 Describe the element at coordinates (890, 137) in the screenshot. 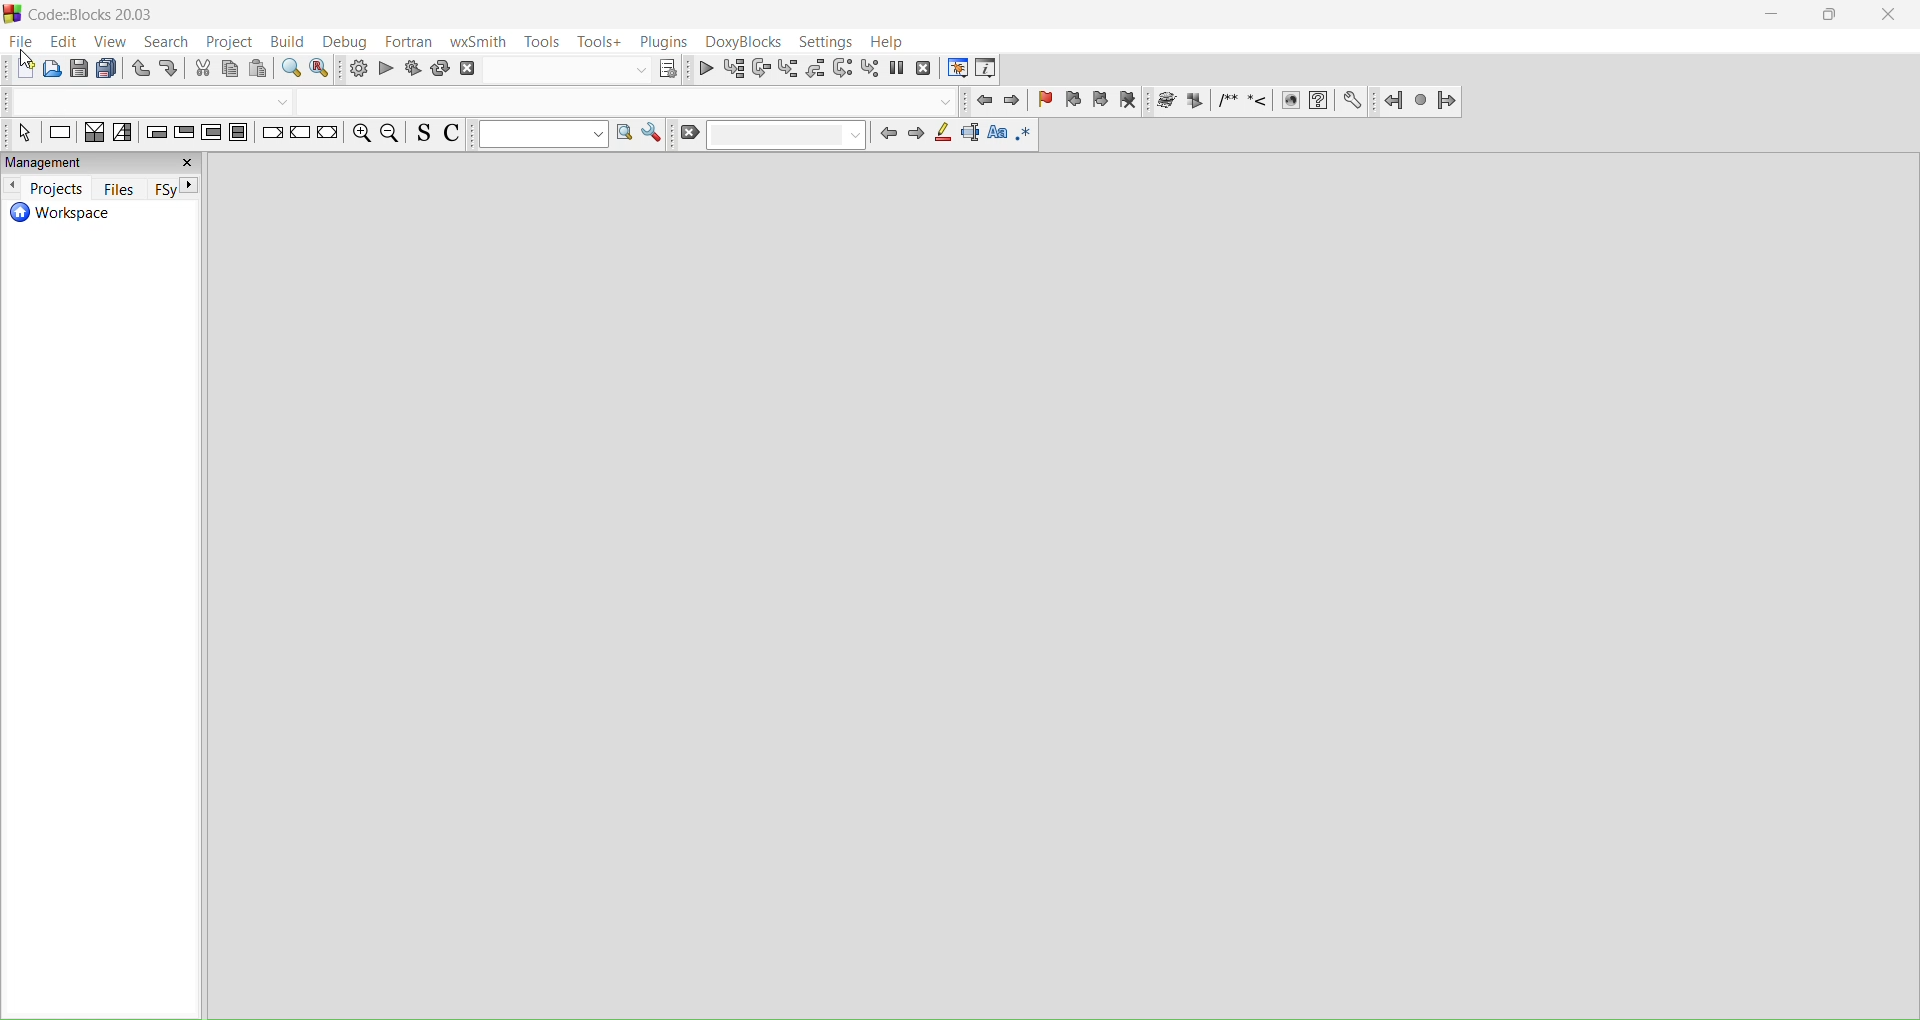

I see `previous` at that location.